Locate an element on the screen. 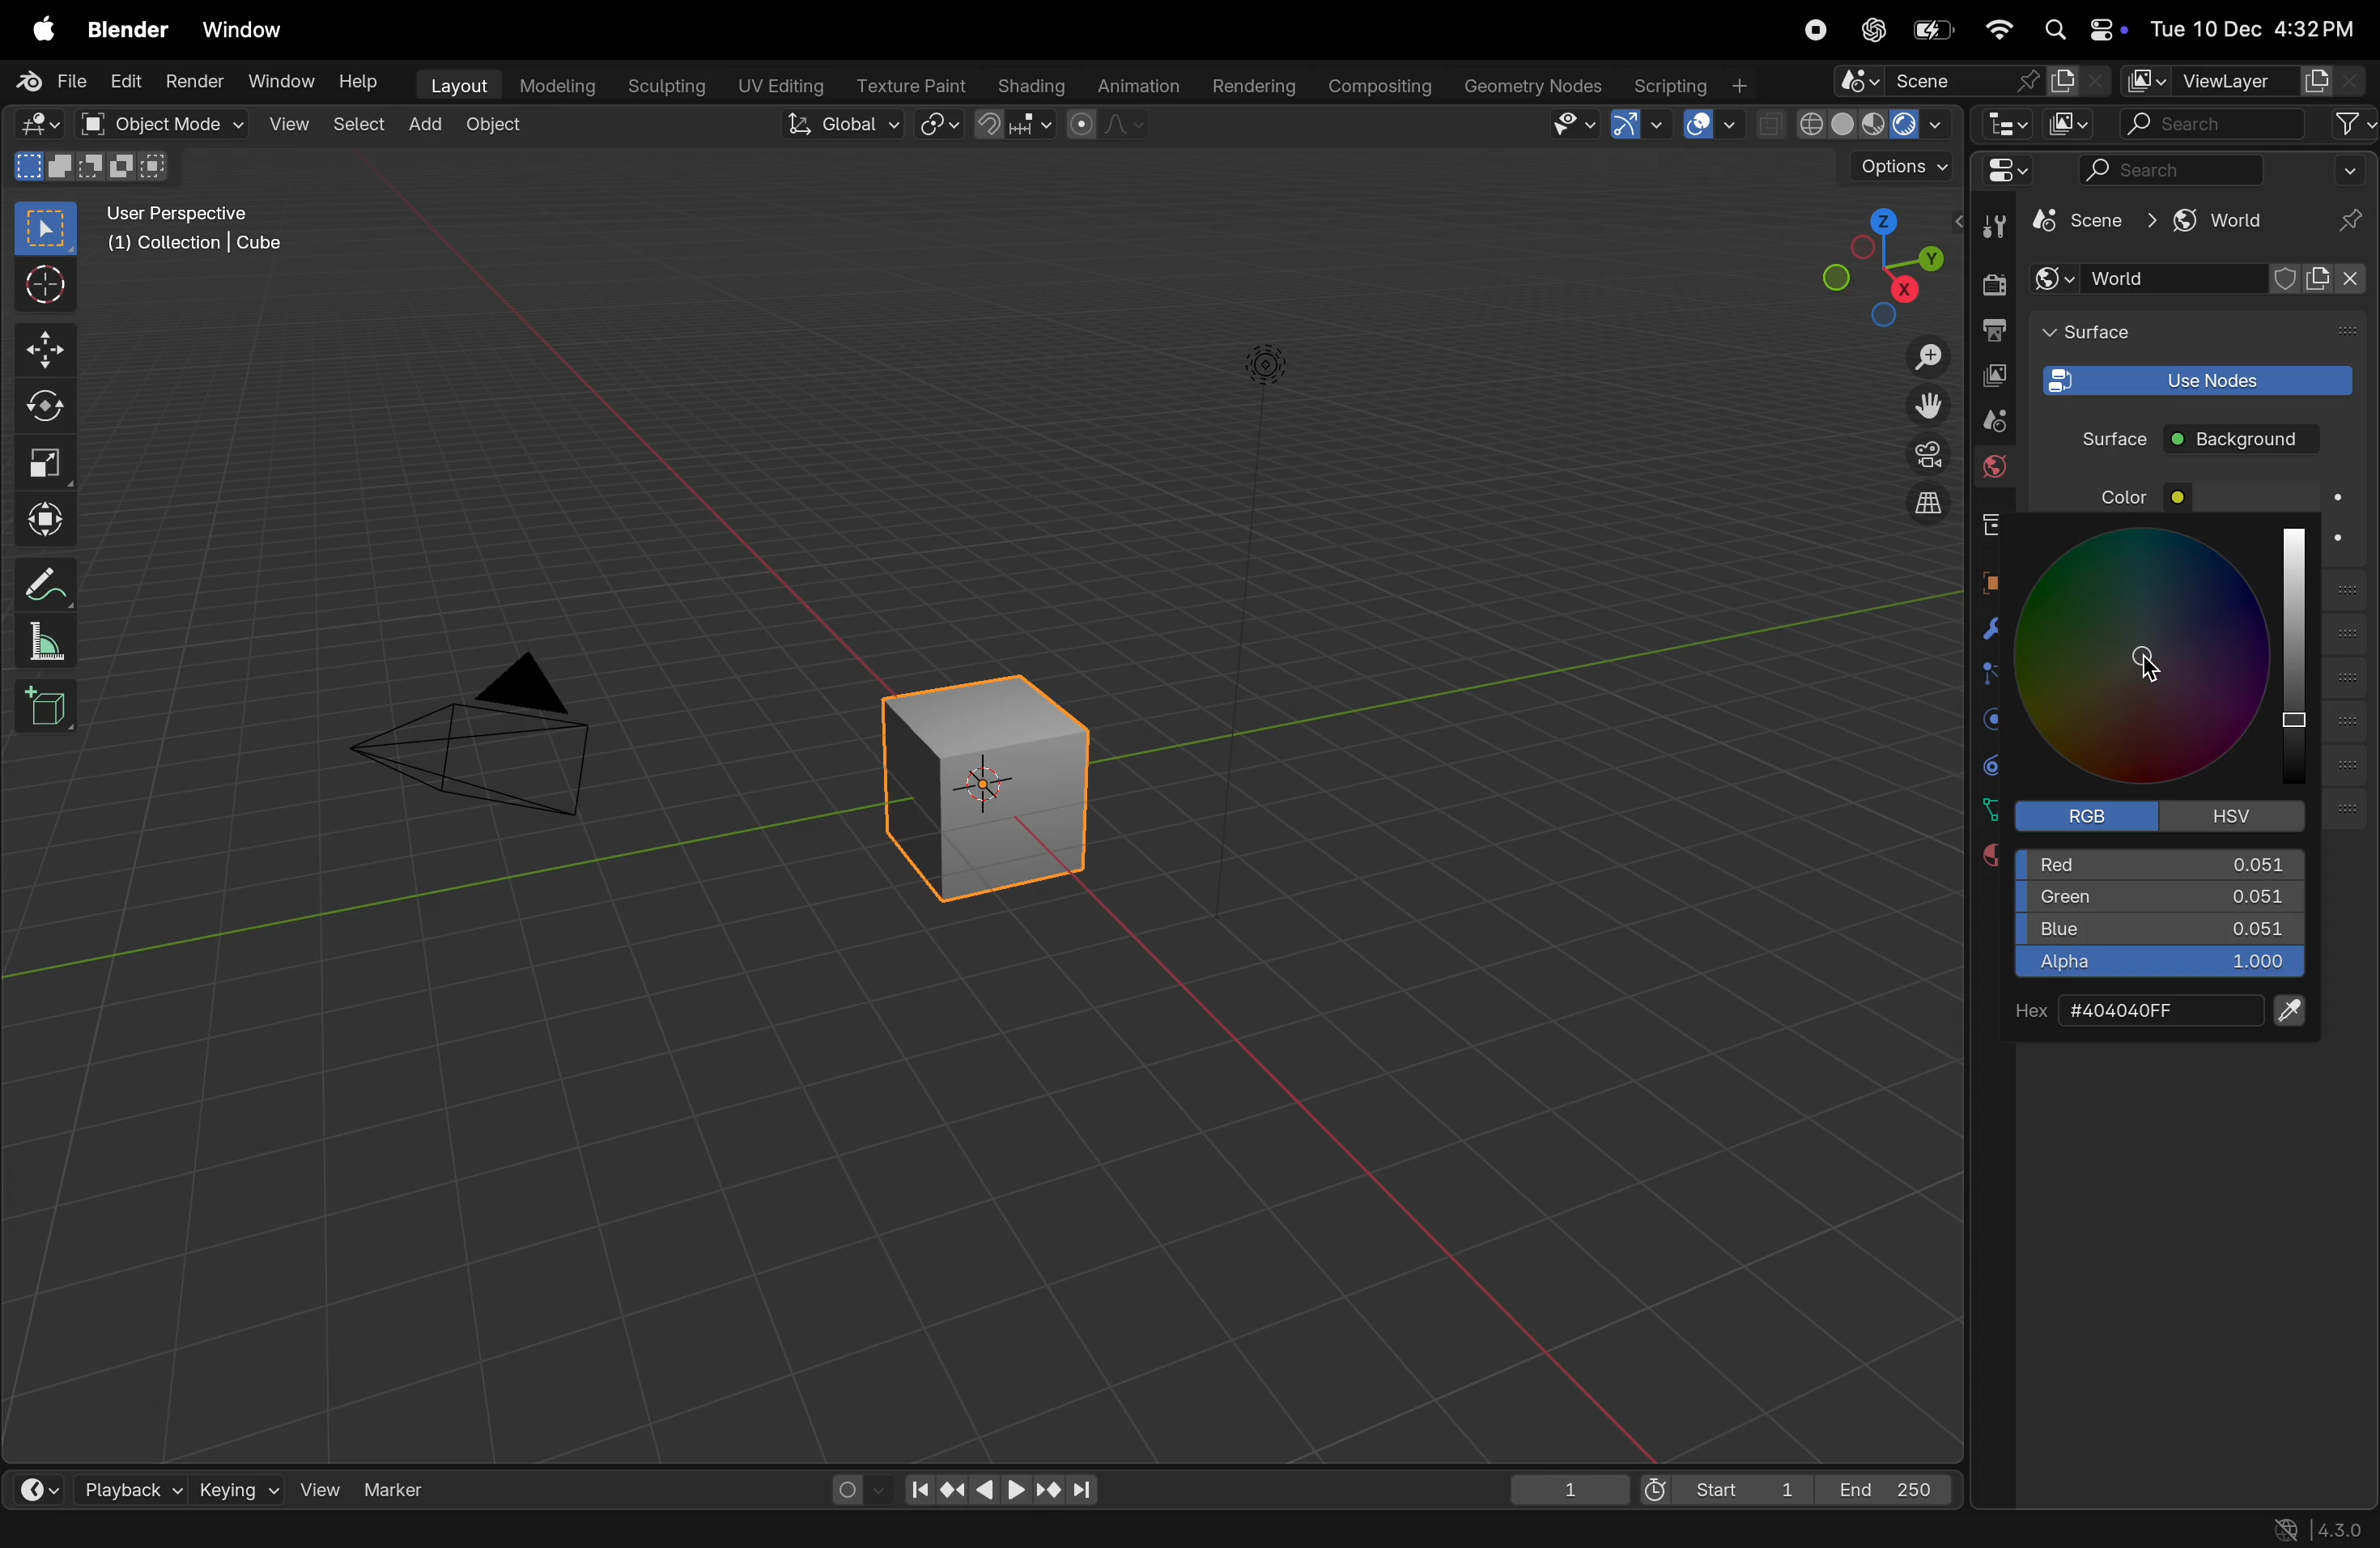 The image size is (2380, 1548). 3d cube is located at coordinates (999, 778).